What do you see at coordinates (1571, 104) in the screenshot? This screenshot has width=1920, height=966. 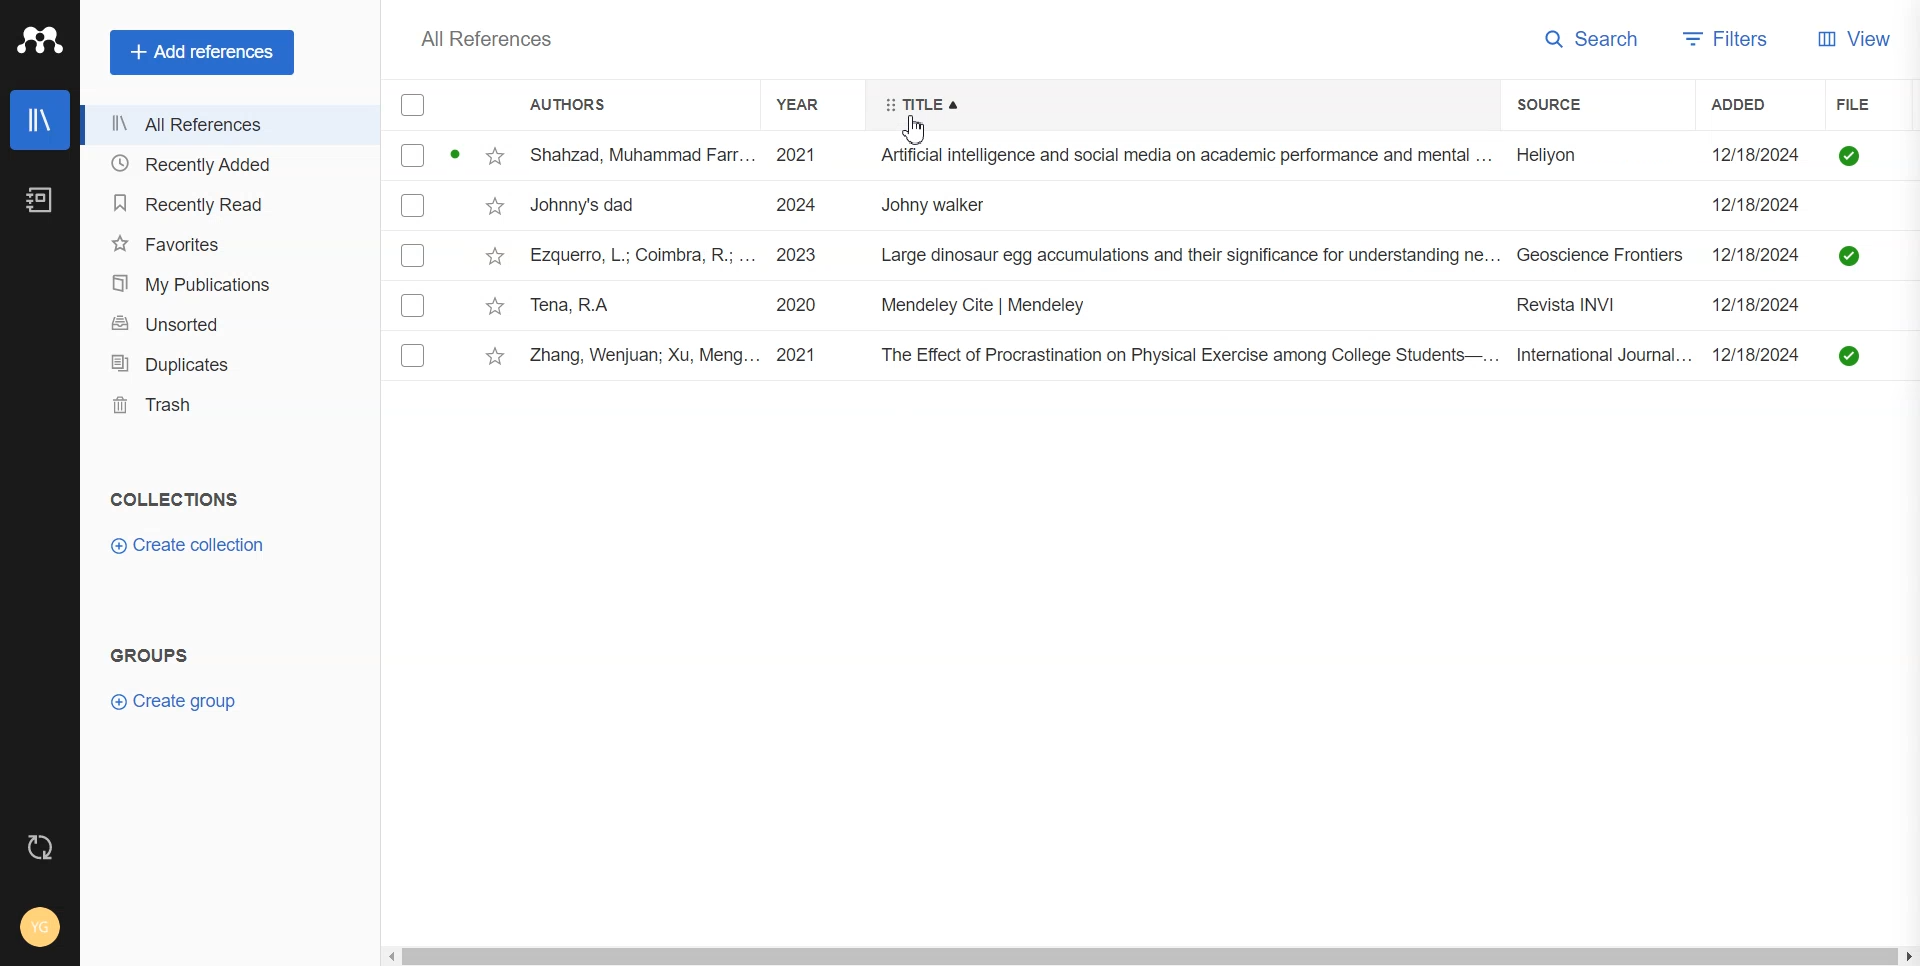 I see `Source` at bounding box center [1571, 104].